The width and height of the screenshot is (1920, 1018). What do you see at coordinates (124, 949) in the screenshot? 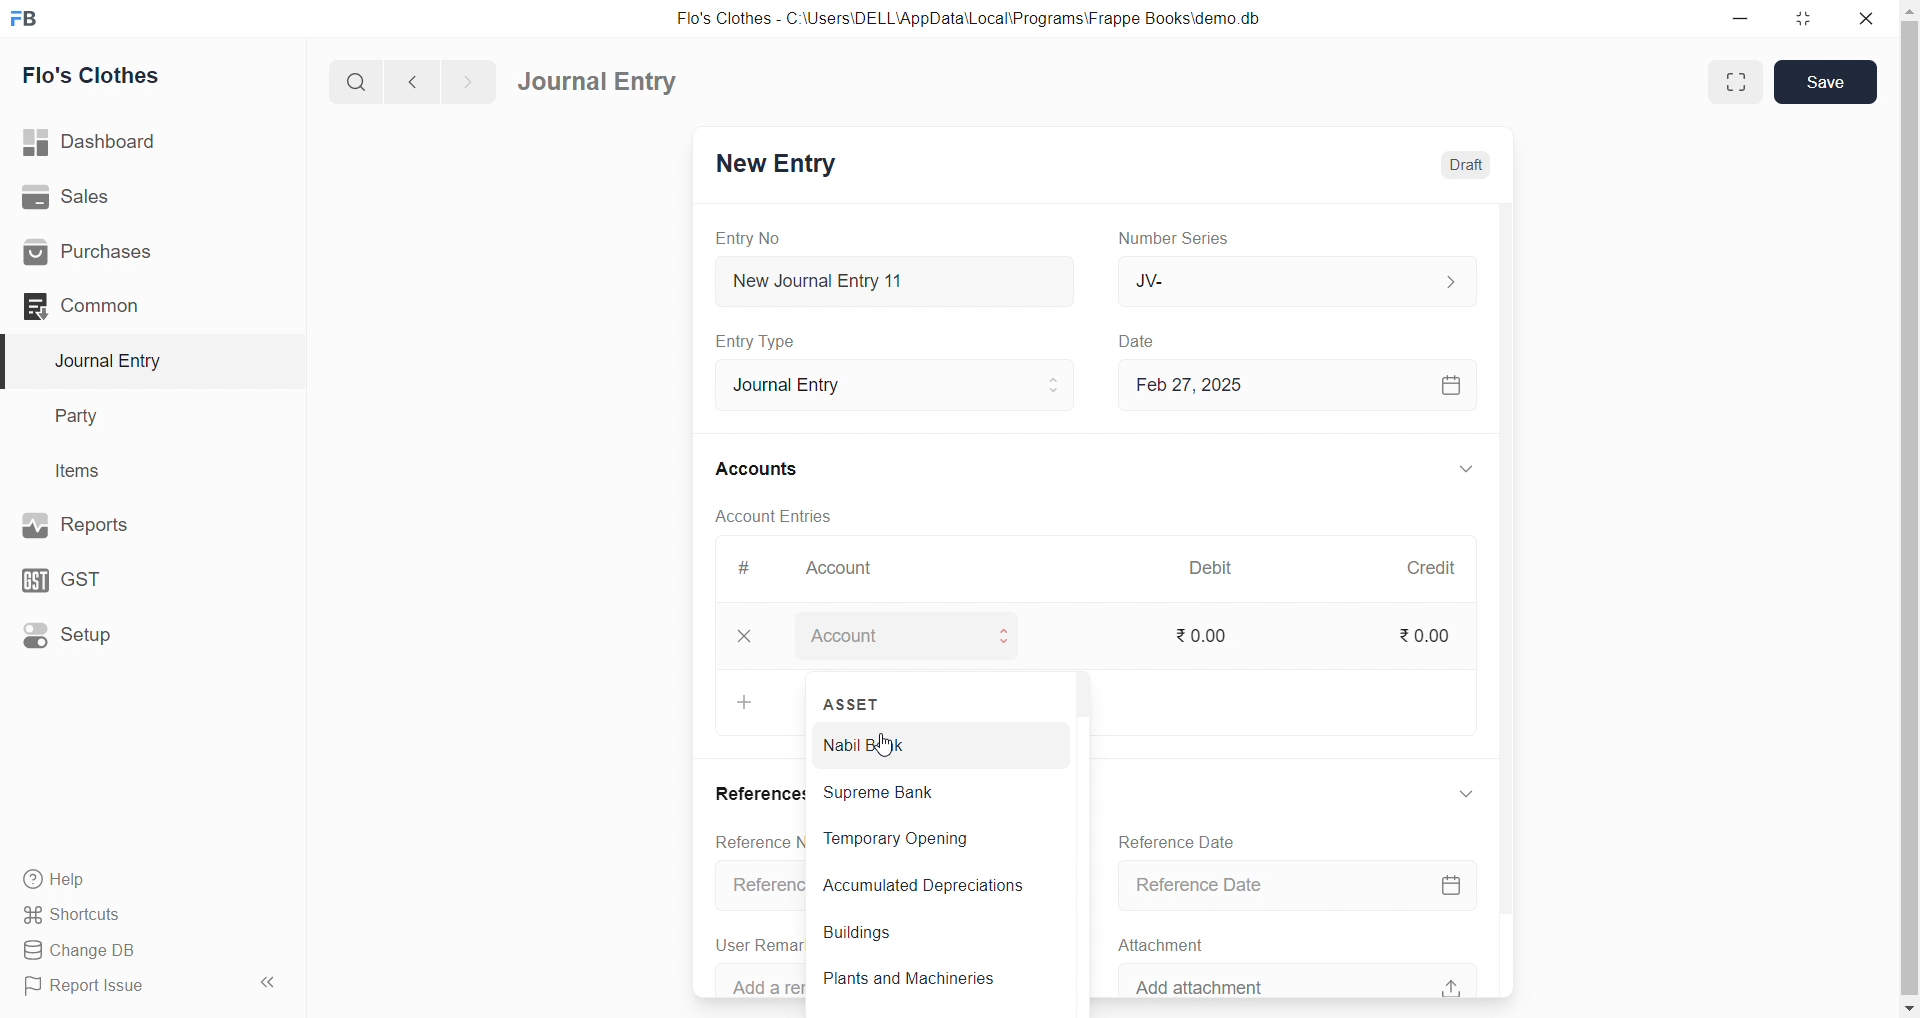
I see `Change DB` at bounding box center [124, 949].